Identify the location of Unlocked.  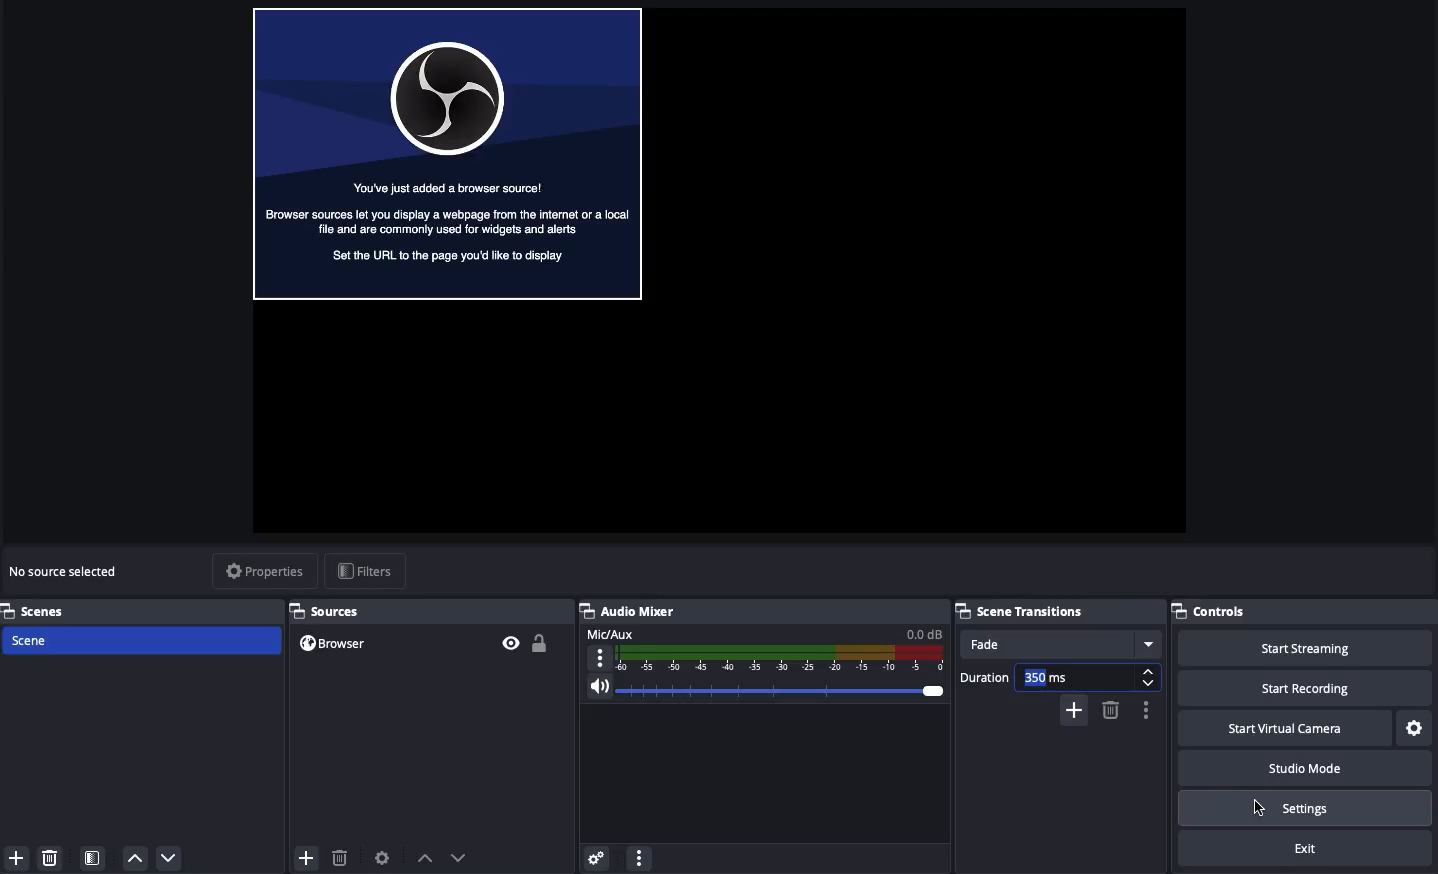
(542, 642).